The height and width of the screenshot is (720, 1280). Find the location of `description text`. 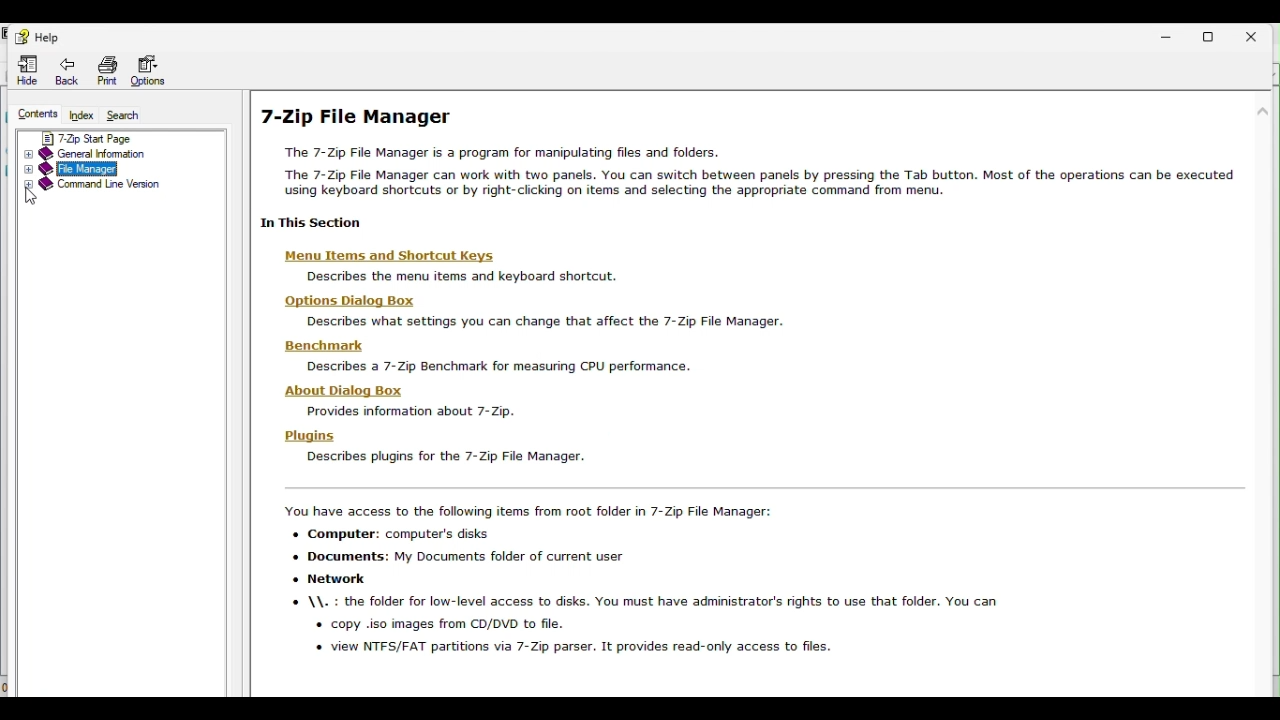

description text is located at coordinates (408, 411).